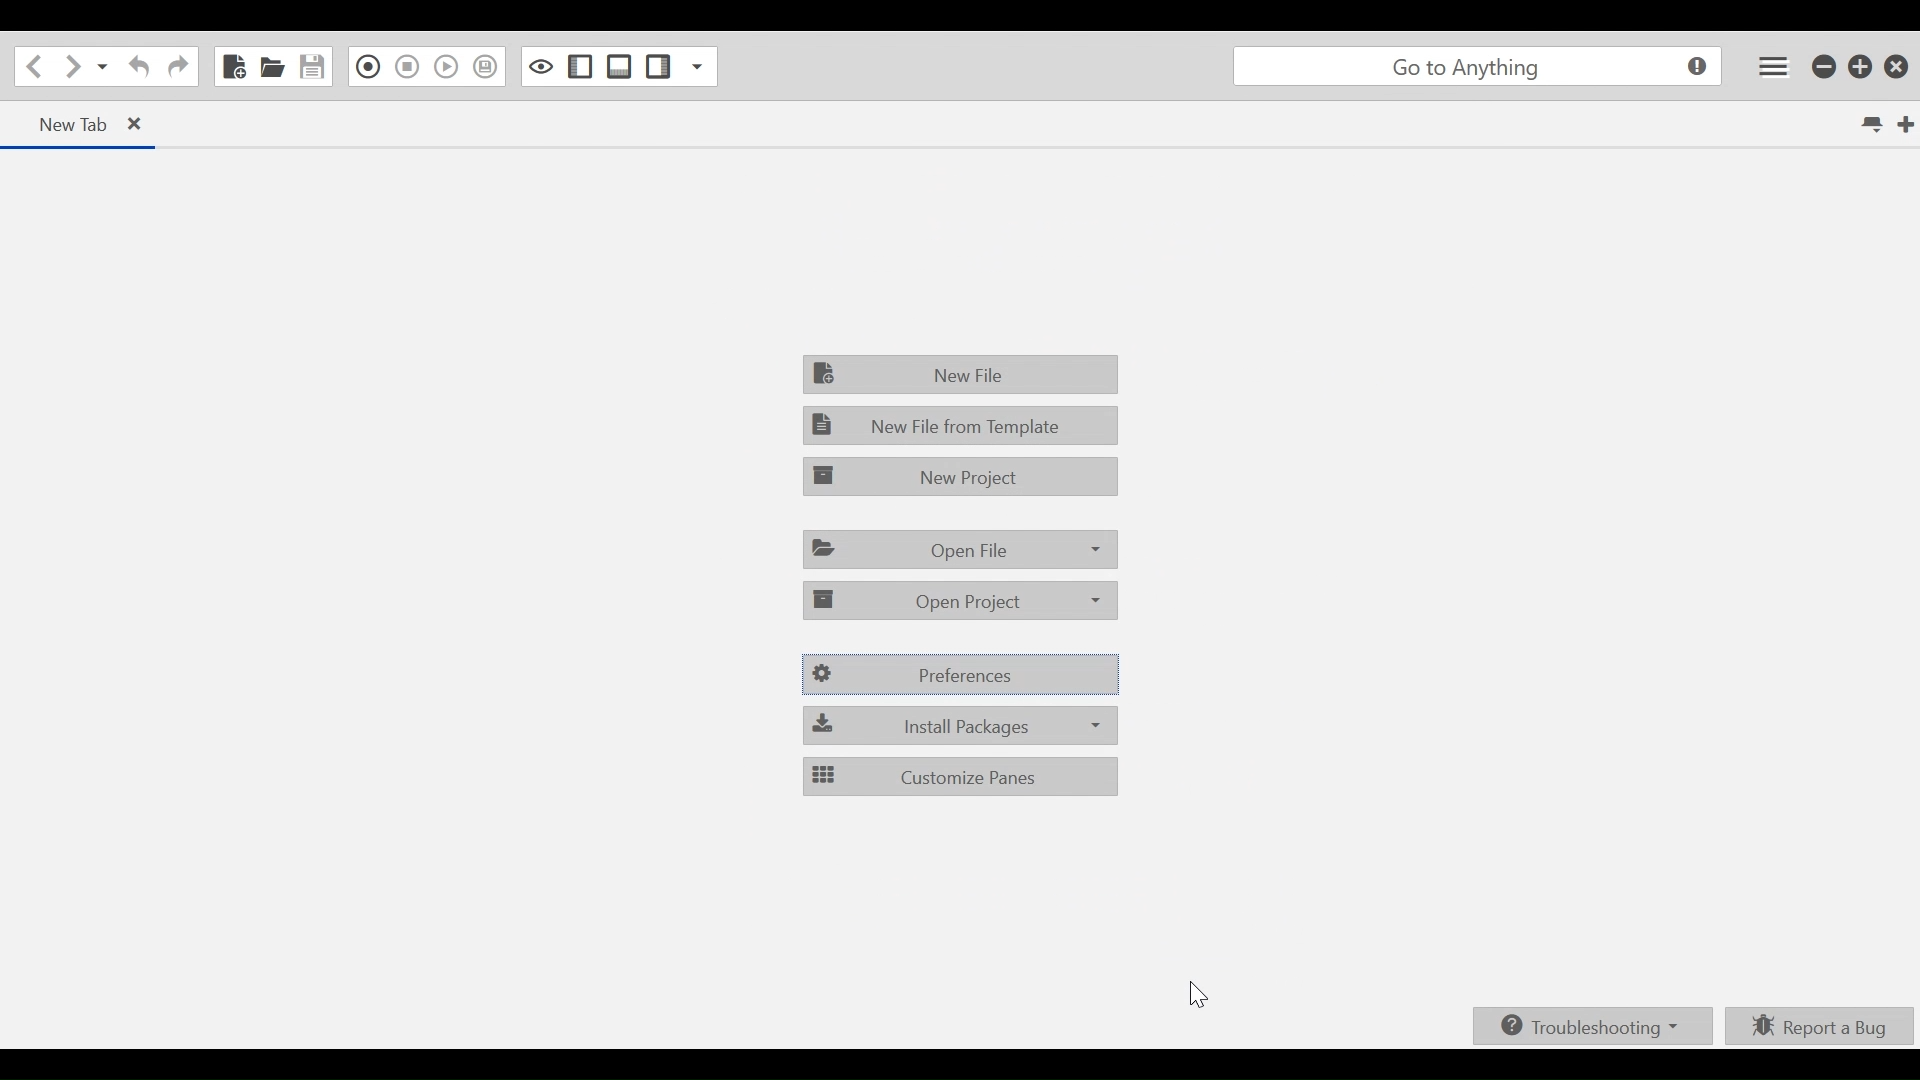  I want to click on Application menu, so click(1769, 66).